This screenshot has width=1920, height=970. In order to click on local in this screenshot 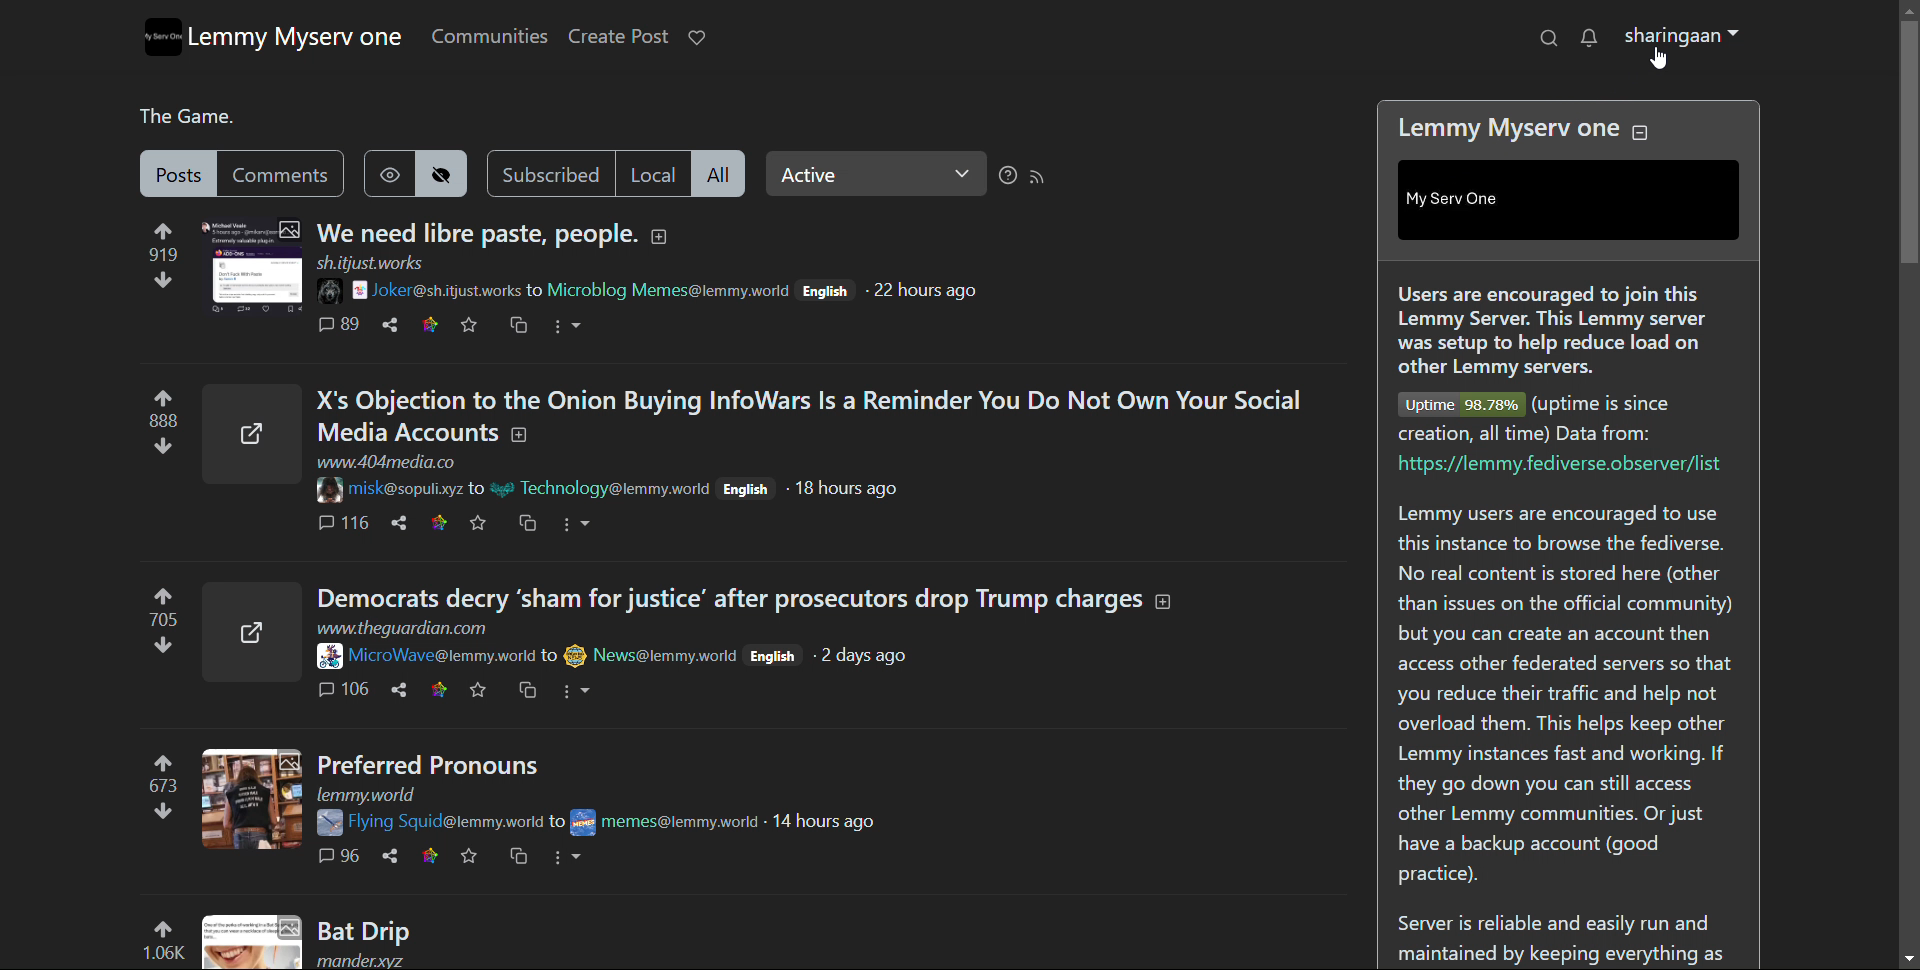, I will do `click(654, 174)`.